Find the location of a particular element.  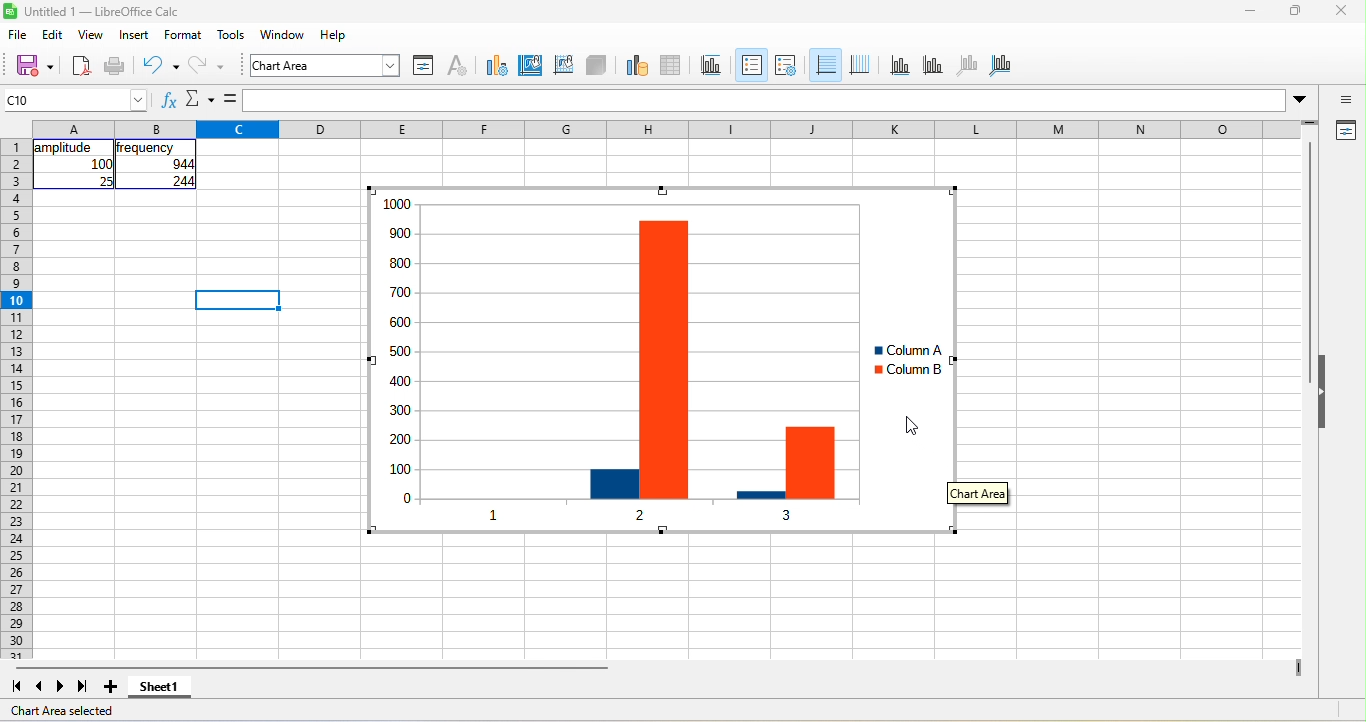

Column chart is located at coordinates (654, 360).